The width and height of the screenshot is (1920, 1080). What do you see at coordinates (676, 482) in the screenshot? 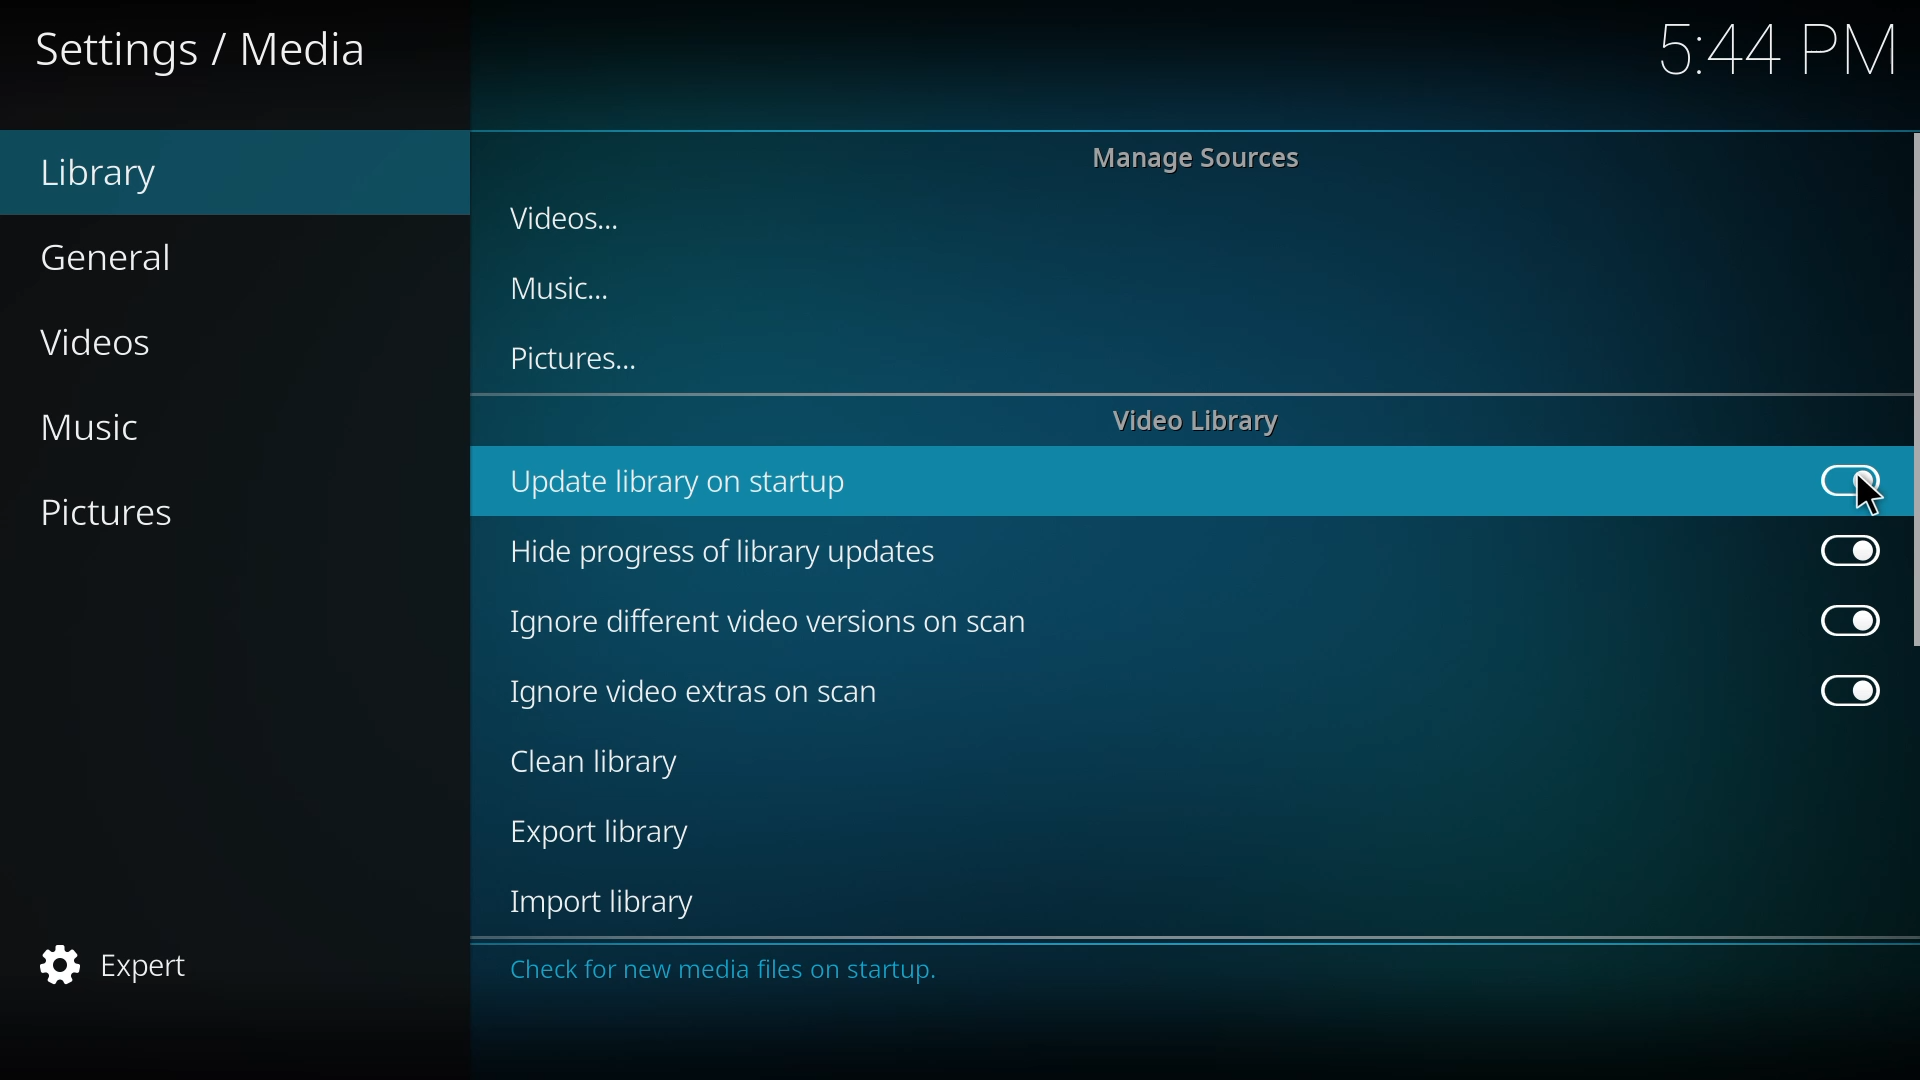
I see `update library on startup` at bounding box center [676, 482].